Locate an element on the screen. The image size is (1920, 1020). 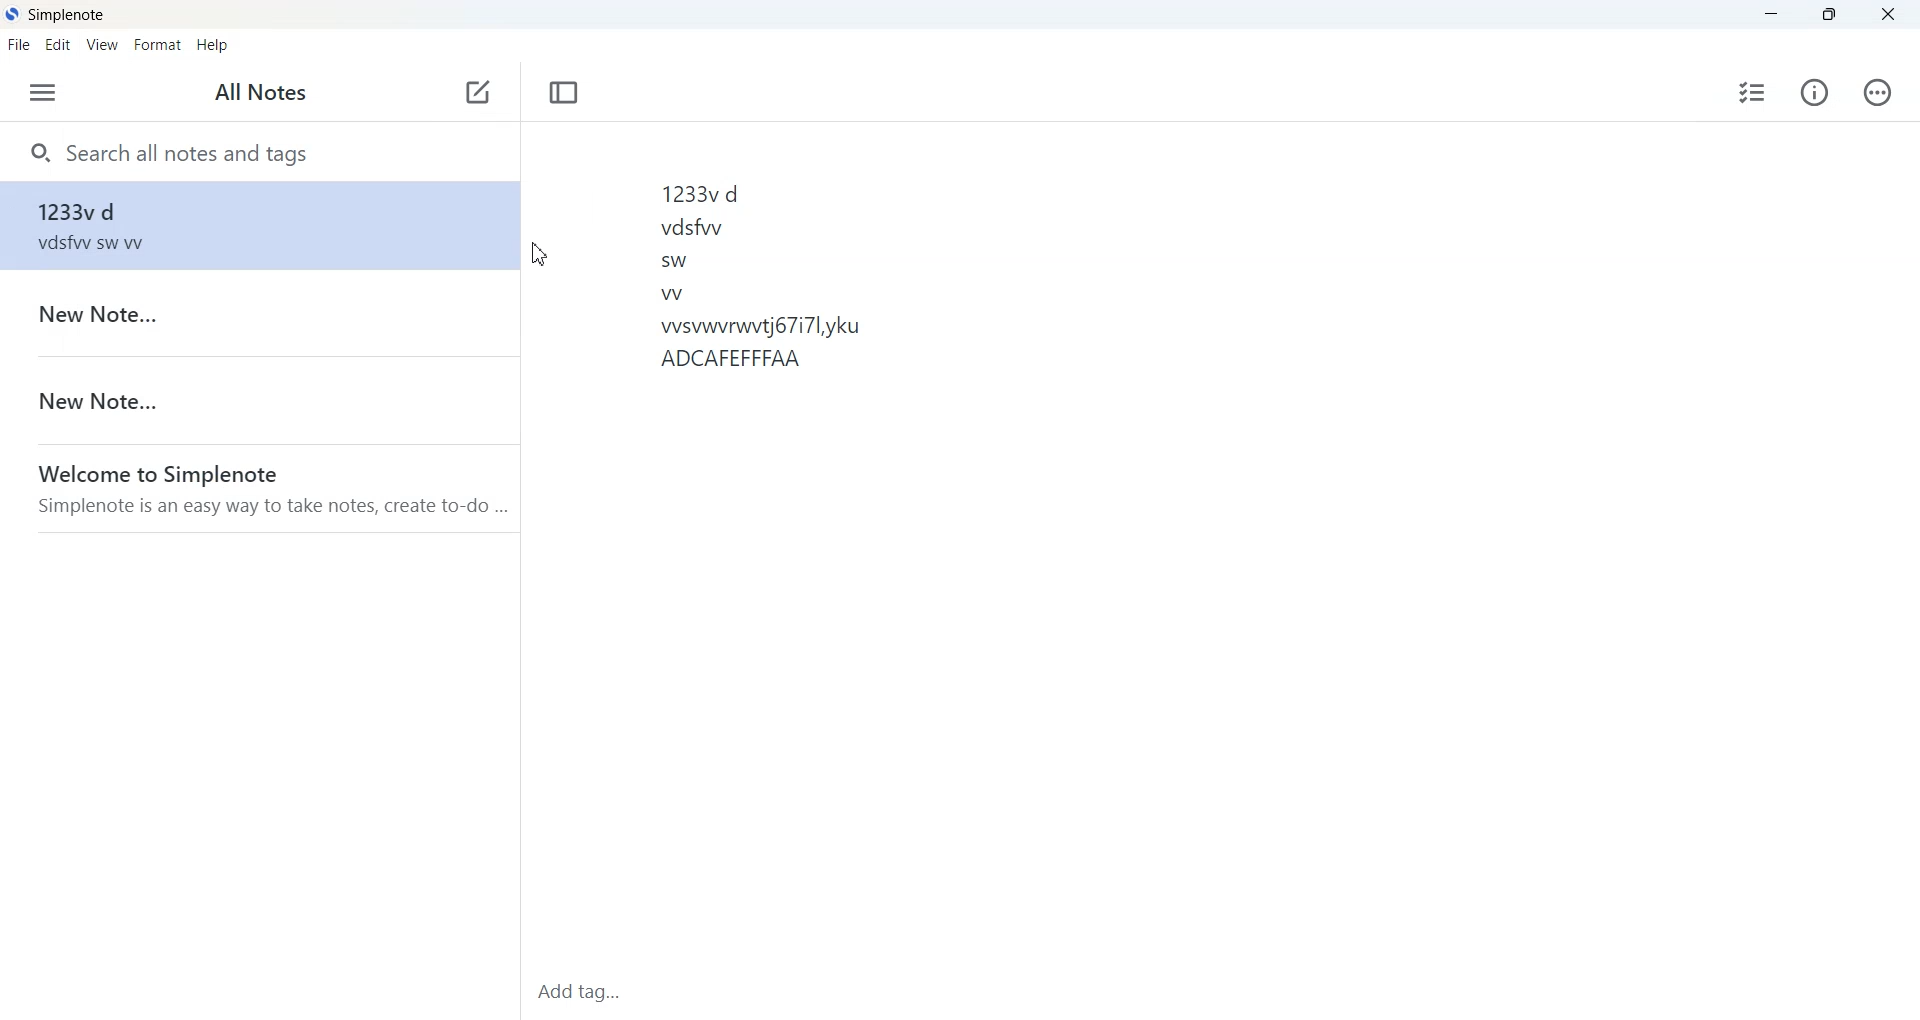
New Note is located at coordinates (255, 223).